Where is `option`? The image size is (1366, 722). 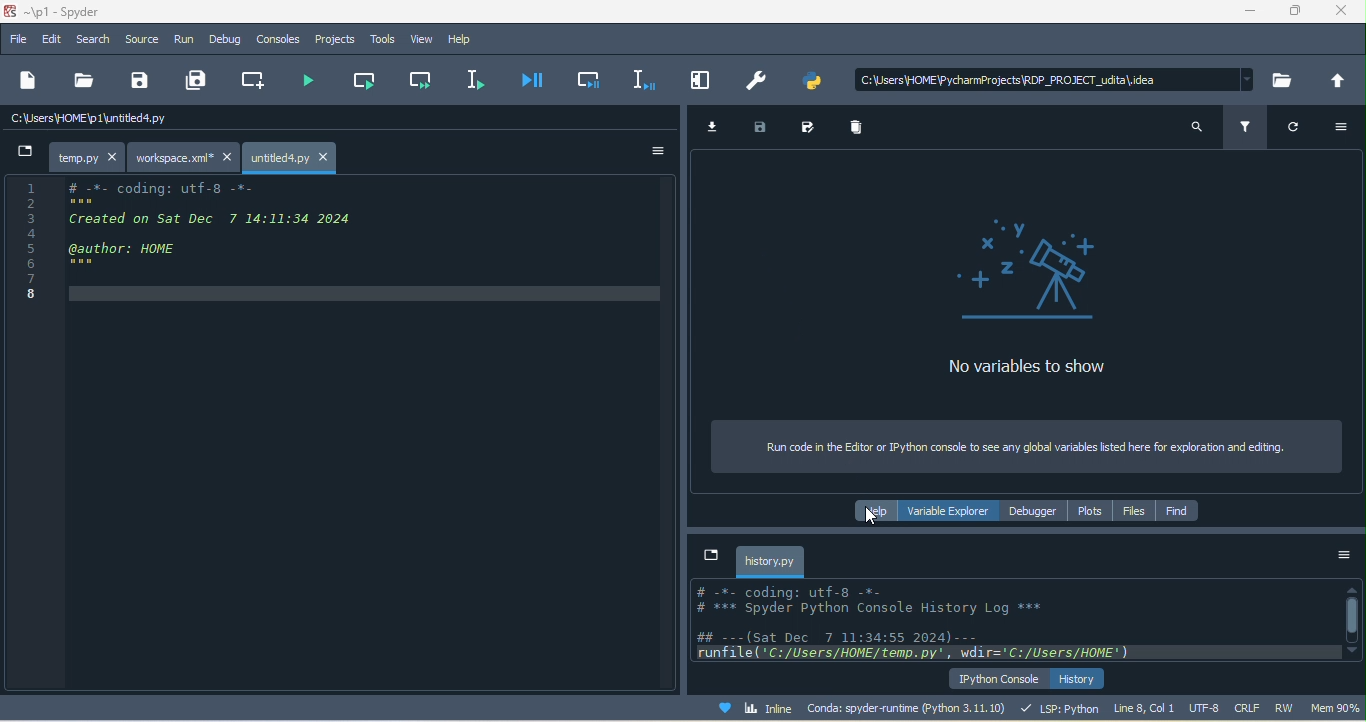
option is located at coordinates (1343, 125).